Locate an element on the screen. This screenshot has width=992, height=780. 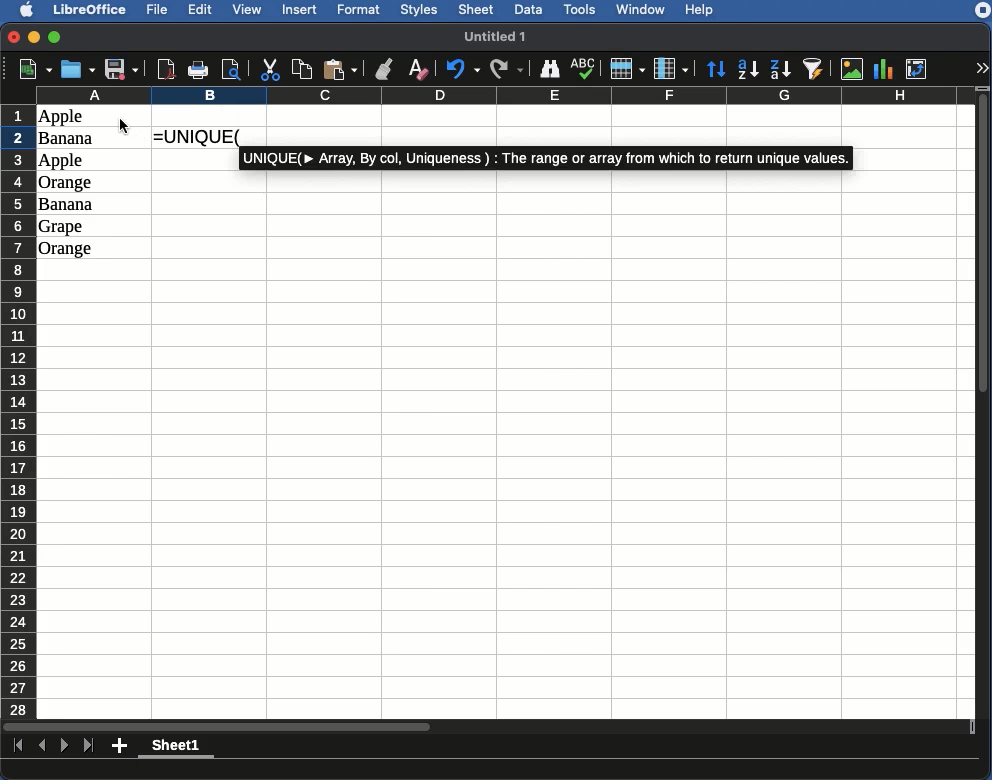
Cut is located at coordinates (270, 69).